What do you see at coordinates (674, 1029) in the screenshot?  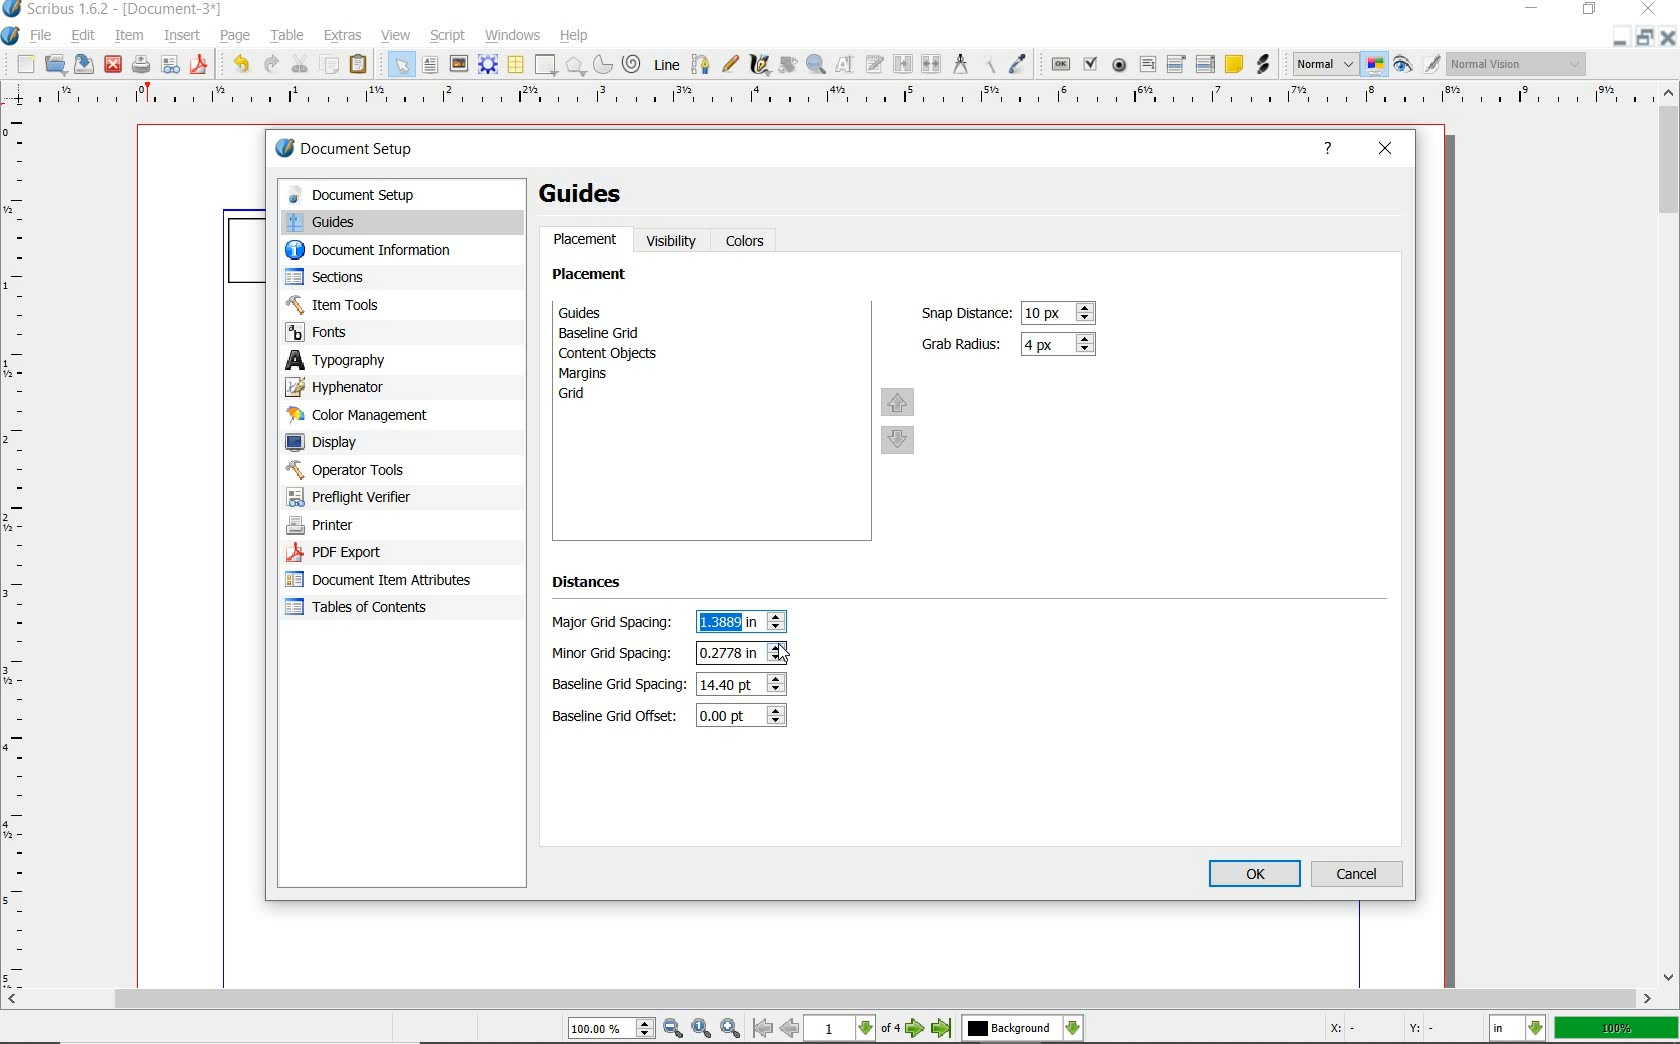 I see `zoom out` at bounding box center [674, 1029].